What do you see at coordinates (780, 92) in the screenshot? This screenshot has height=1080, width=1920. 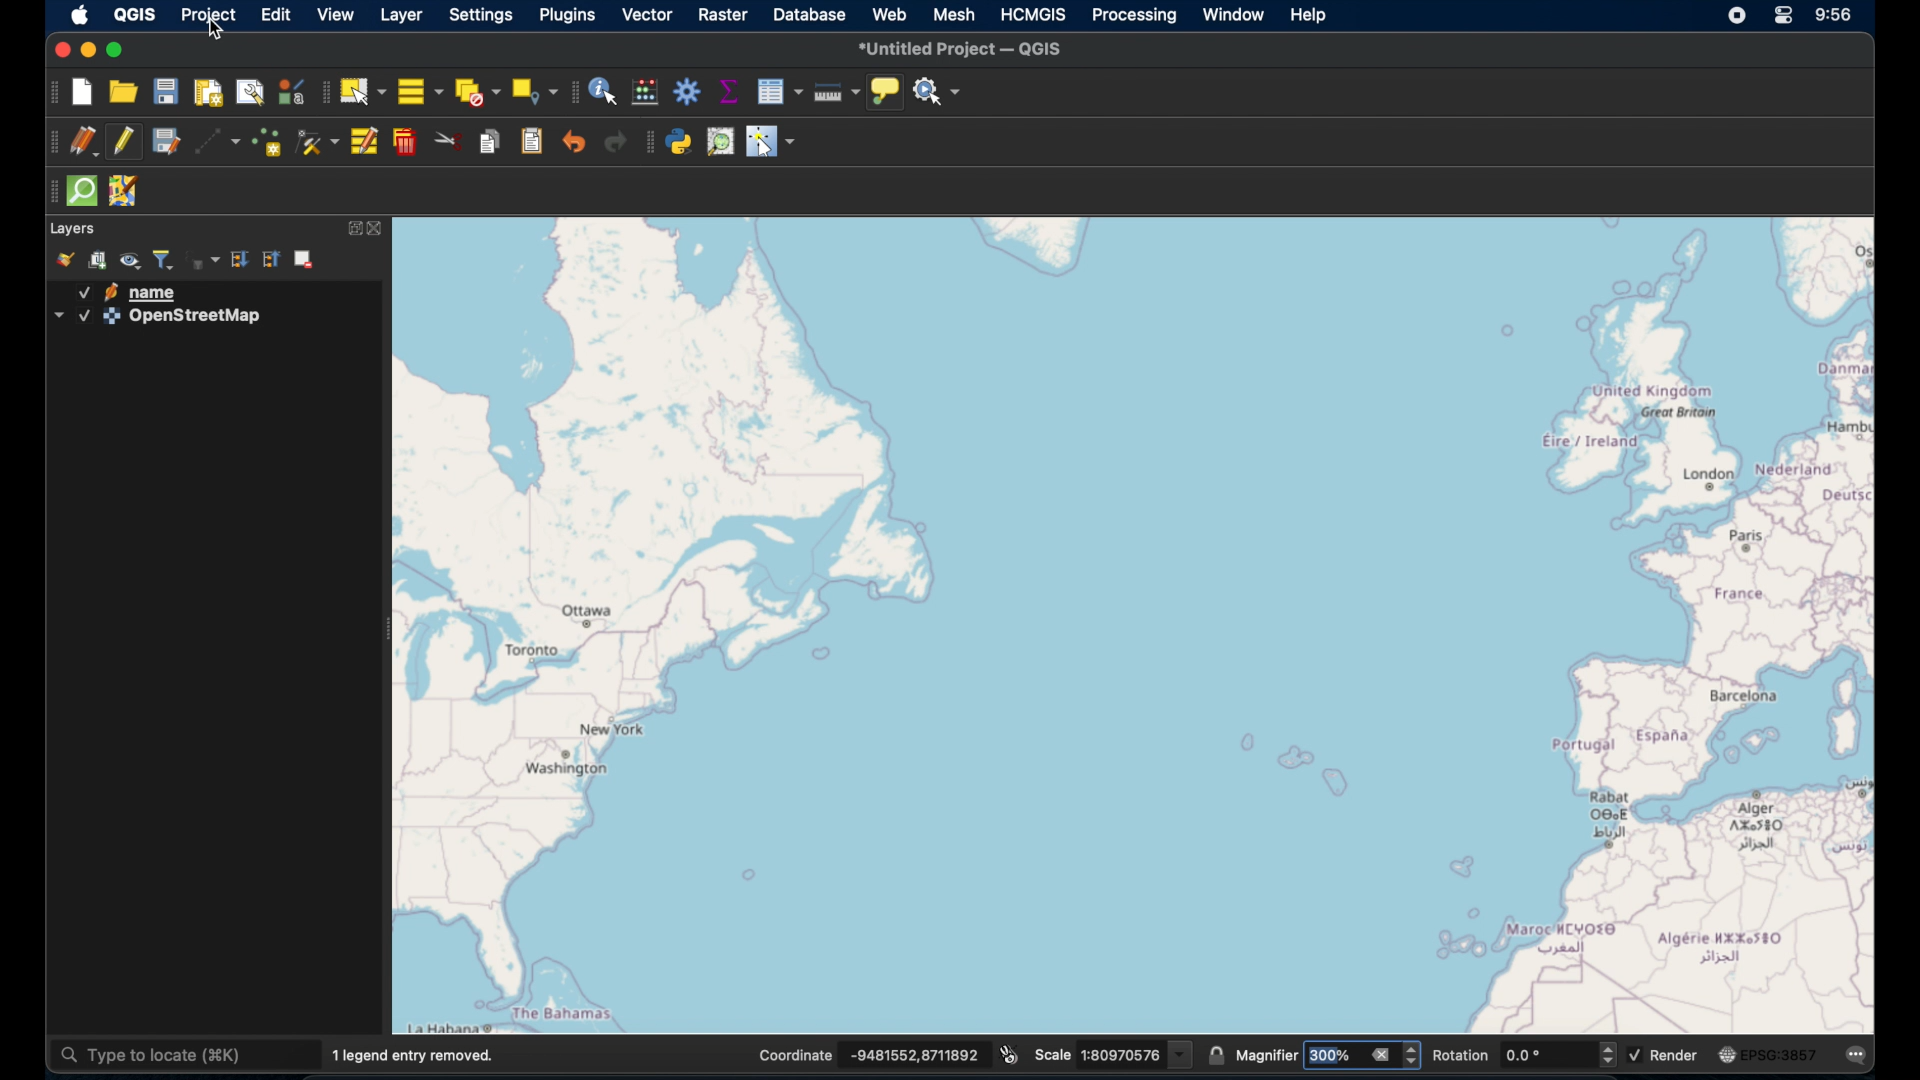 I see `open attribute table` at bounding box center [780, 92].